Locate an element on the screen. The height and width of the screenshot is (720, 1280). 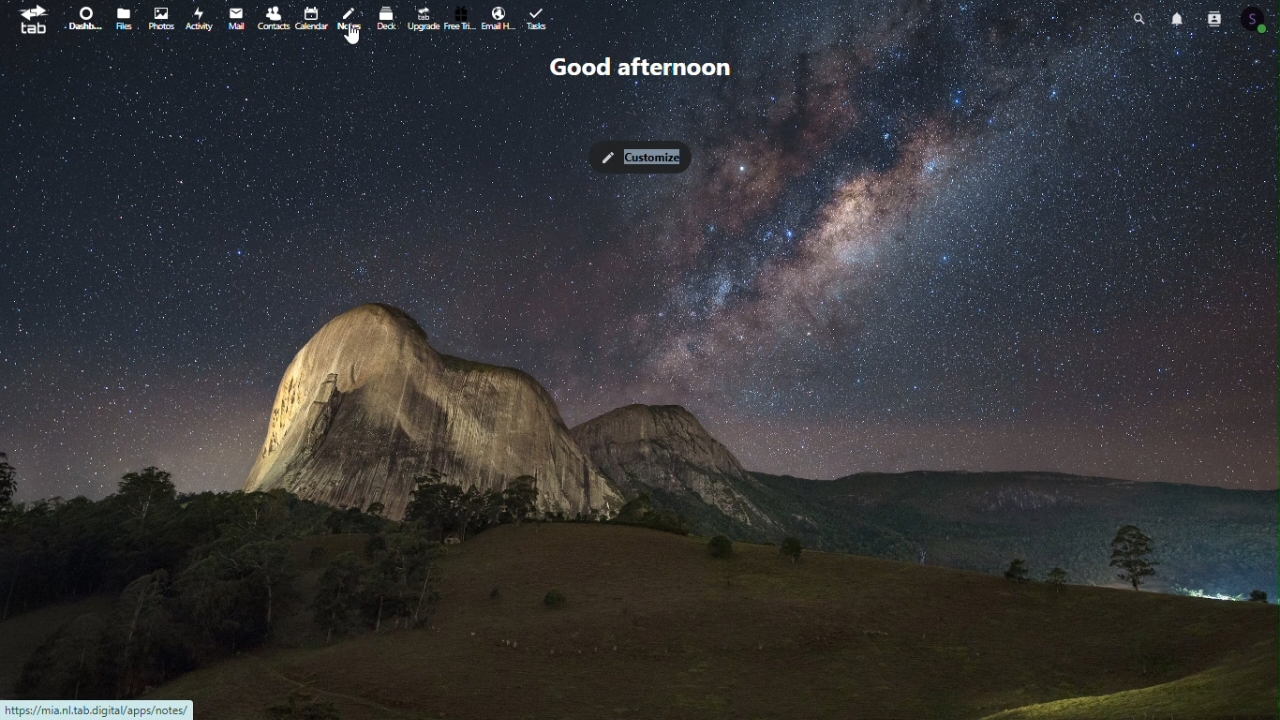
Search bar is located at coordinates (1125, 16).